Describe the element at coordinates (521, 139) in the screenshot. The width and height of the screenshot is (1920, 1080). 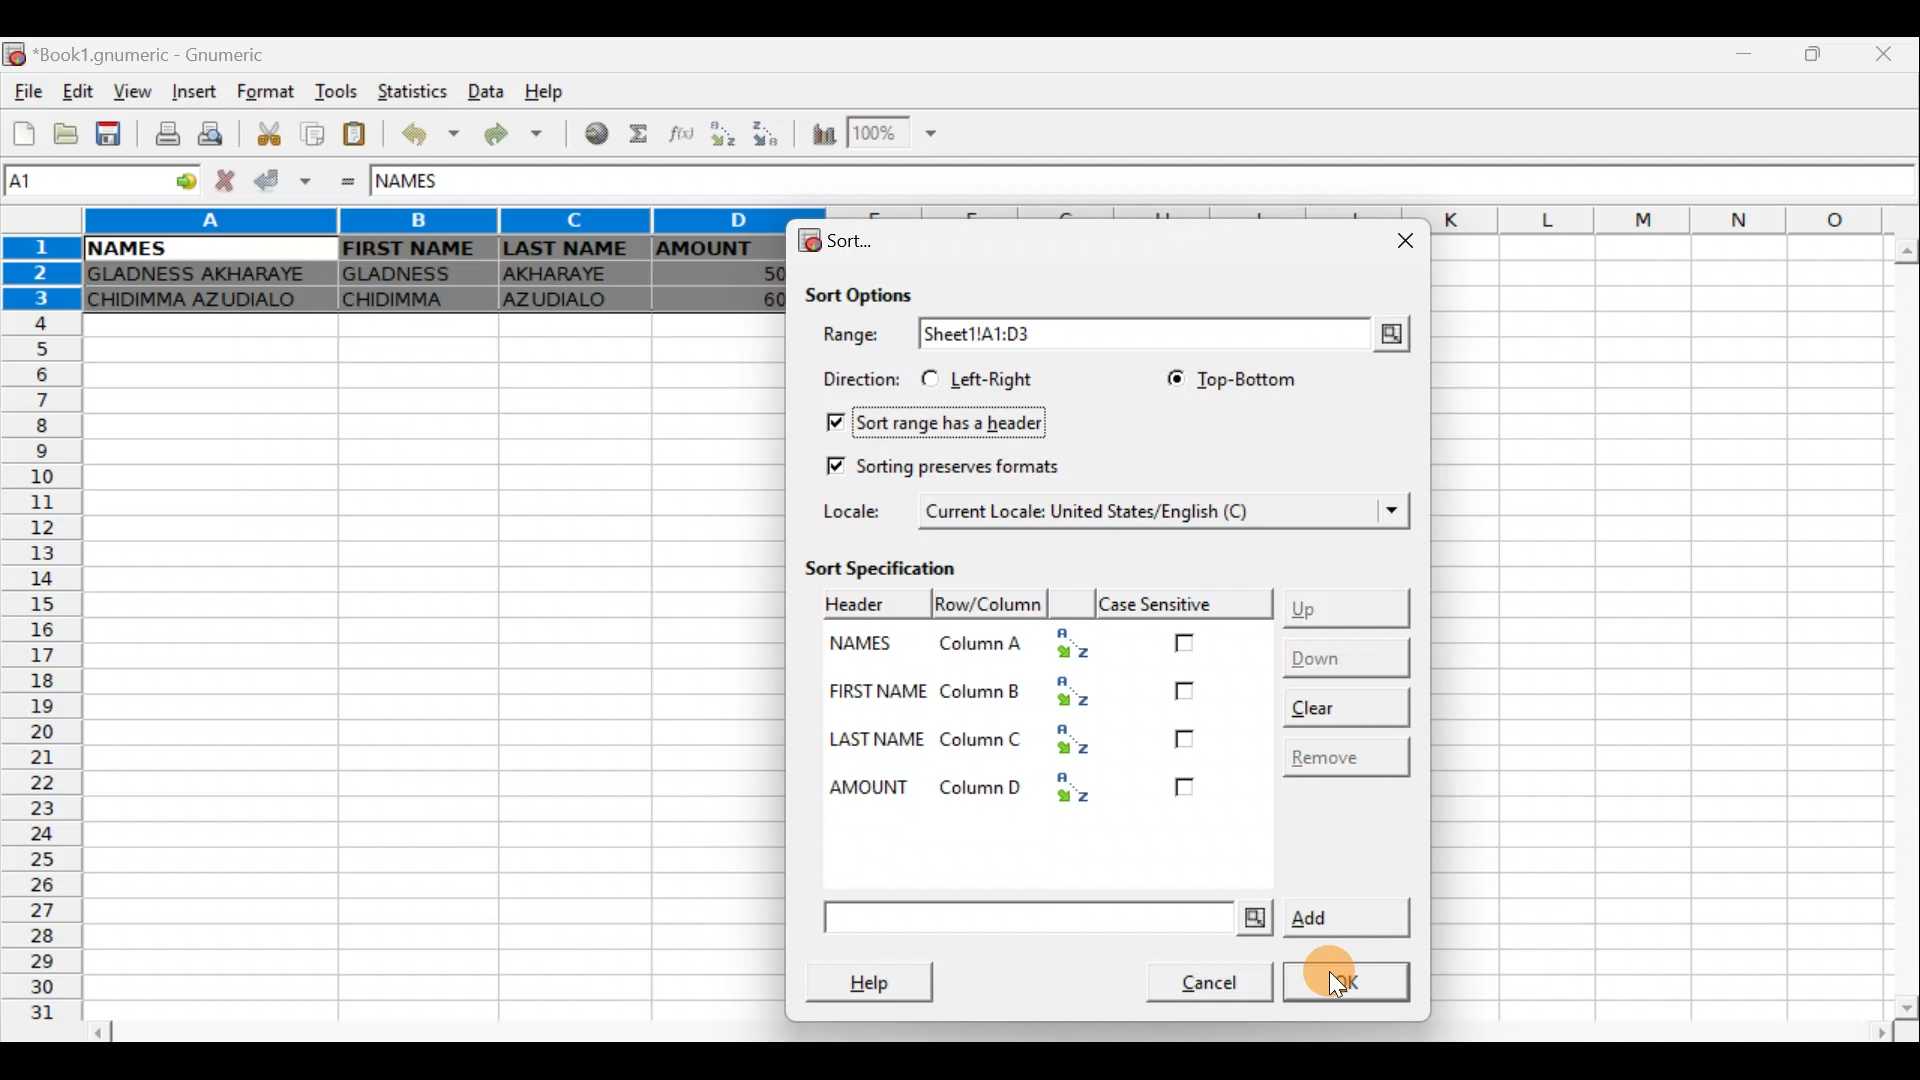
I see `Redo undone action` at that location.